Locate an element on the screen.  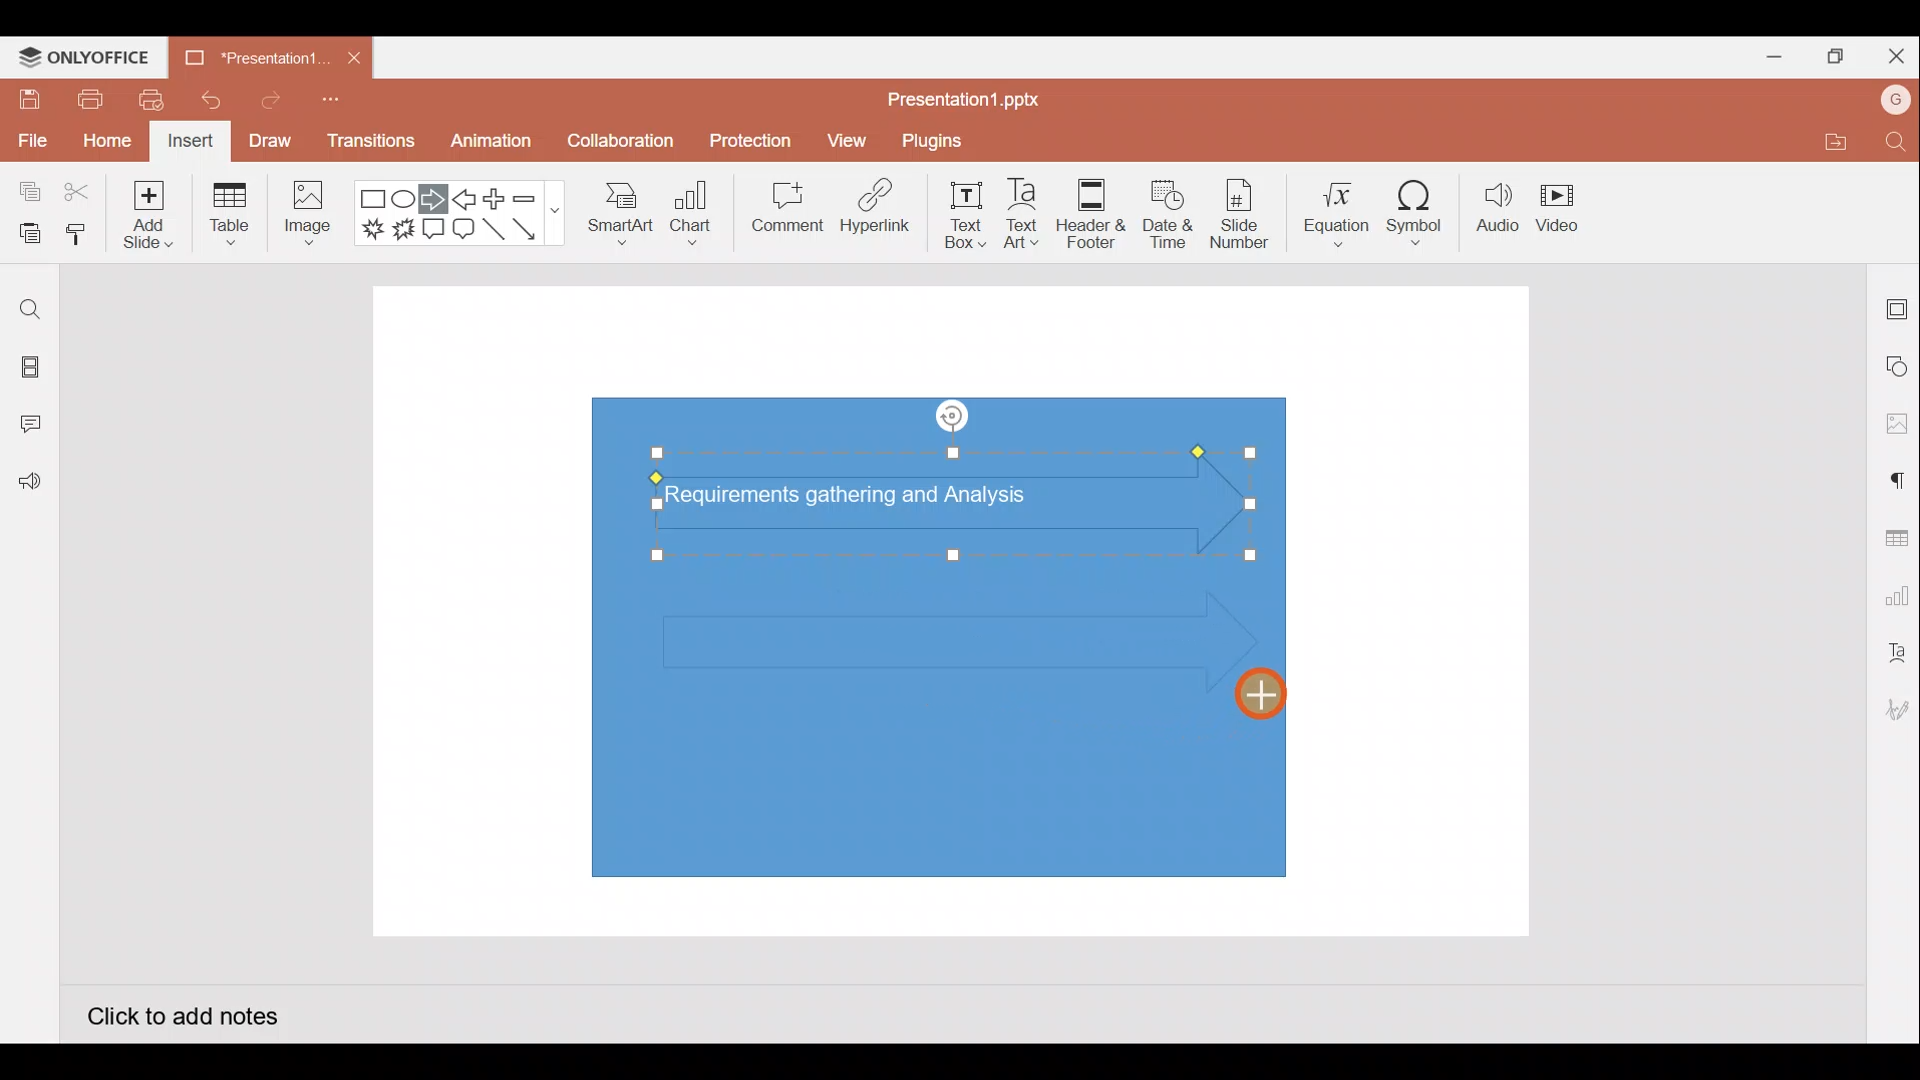
Rectangular callout is located at coordinates (434, 230).